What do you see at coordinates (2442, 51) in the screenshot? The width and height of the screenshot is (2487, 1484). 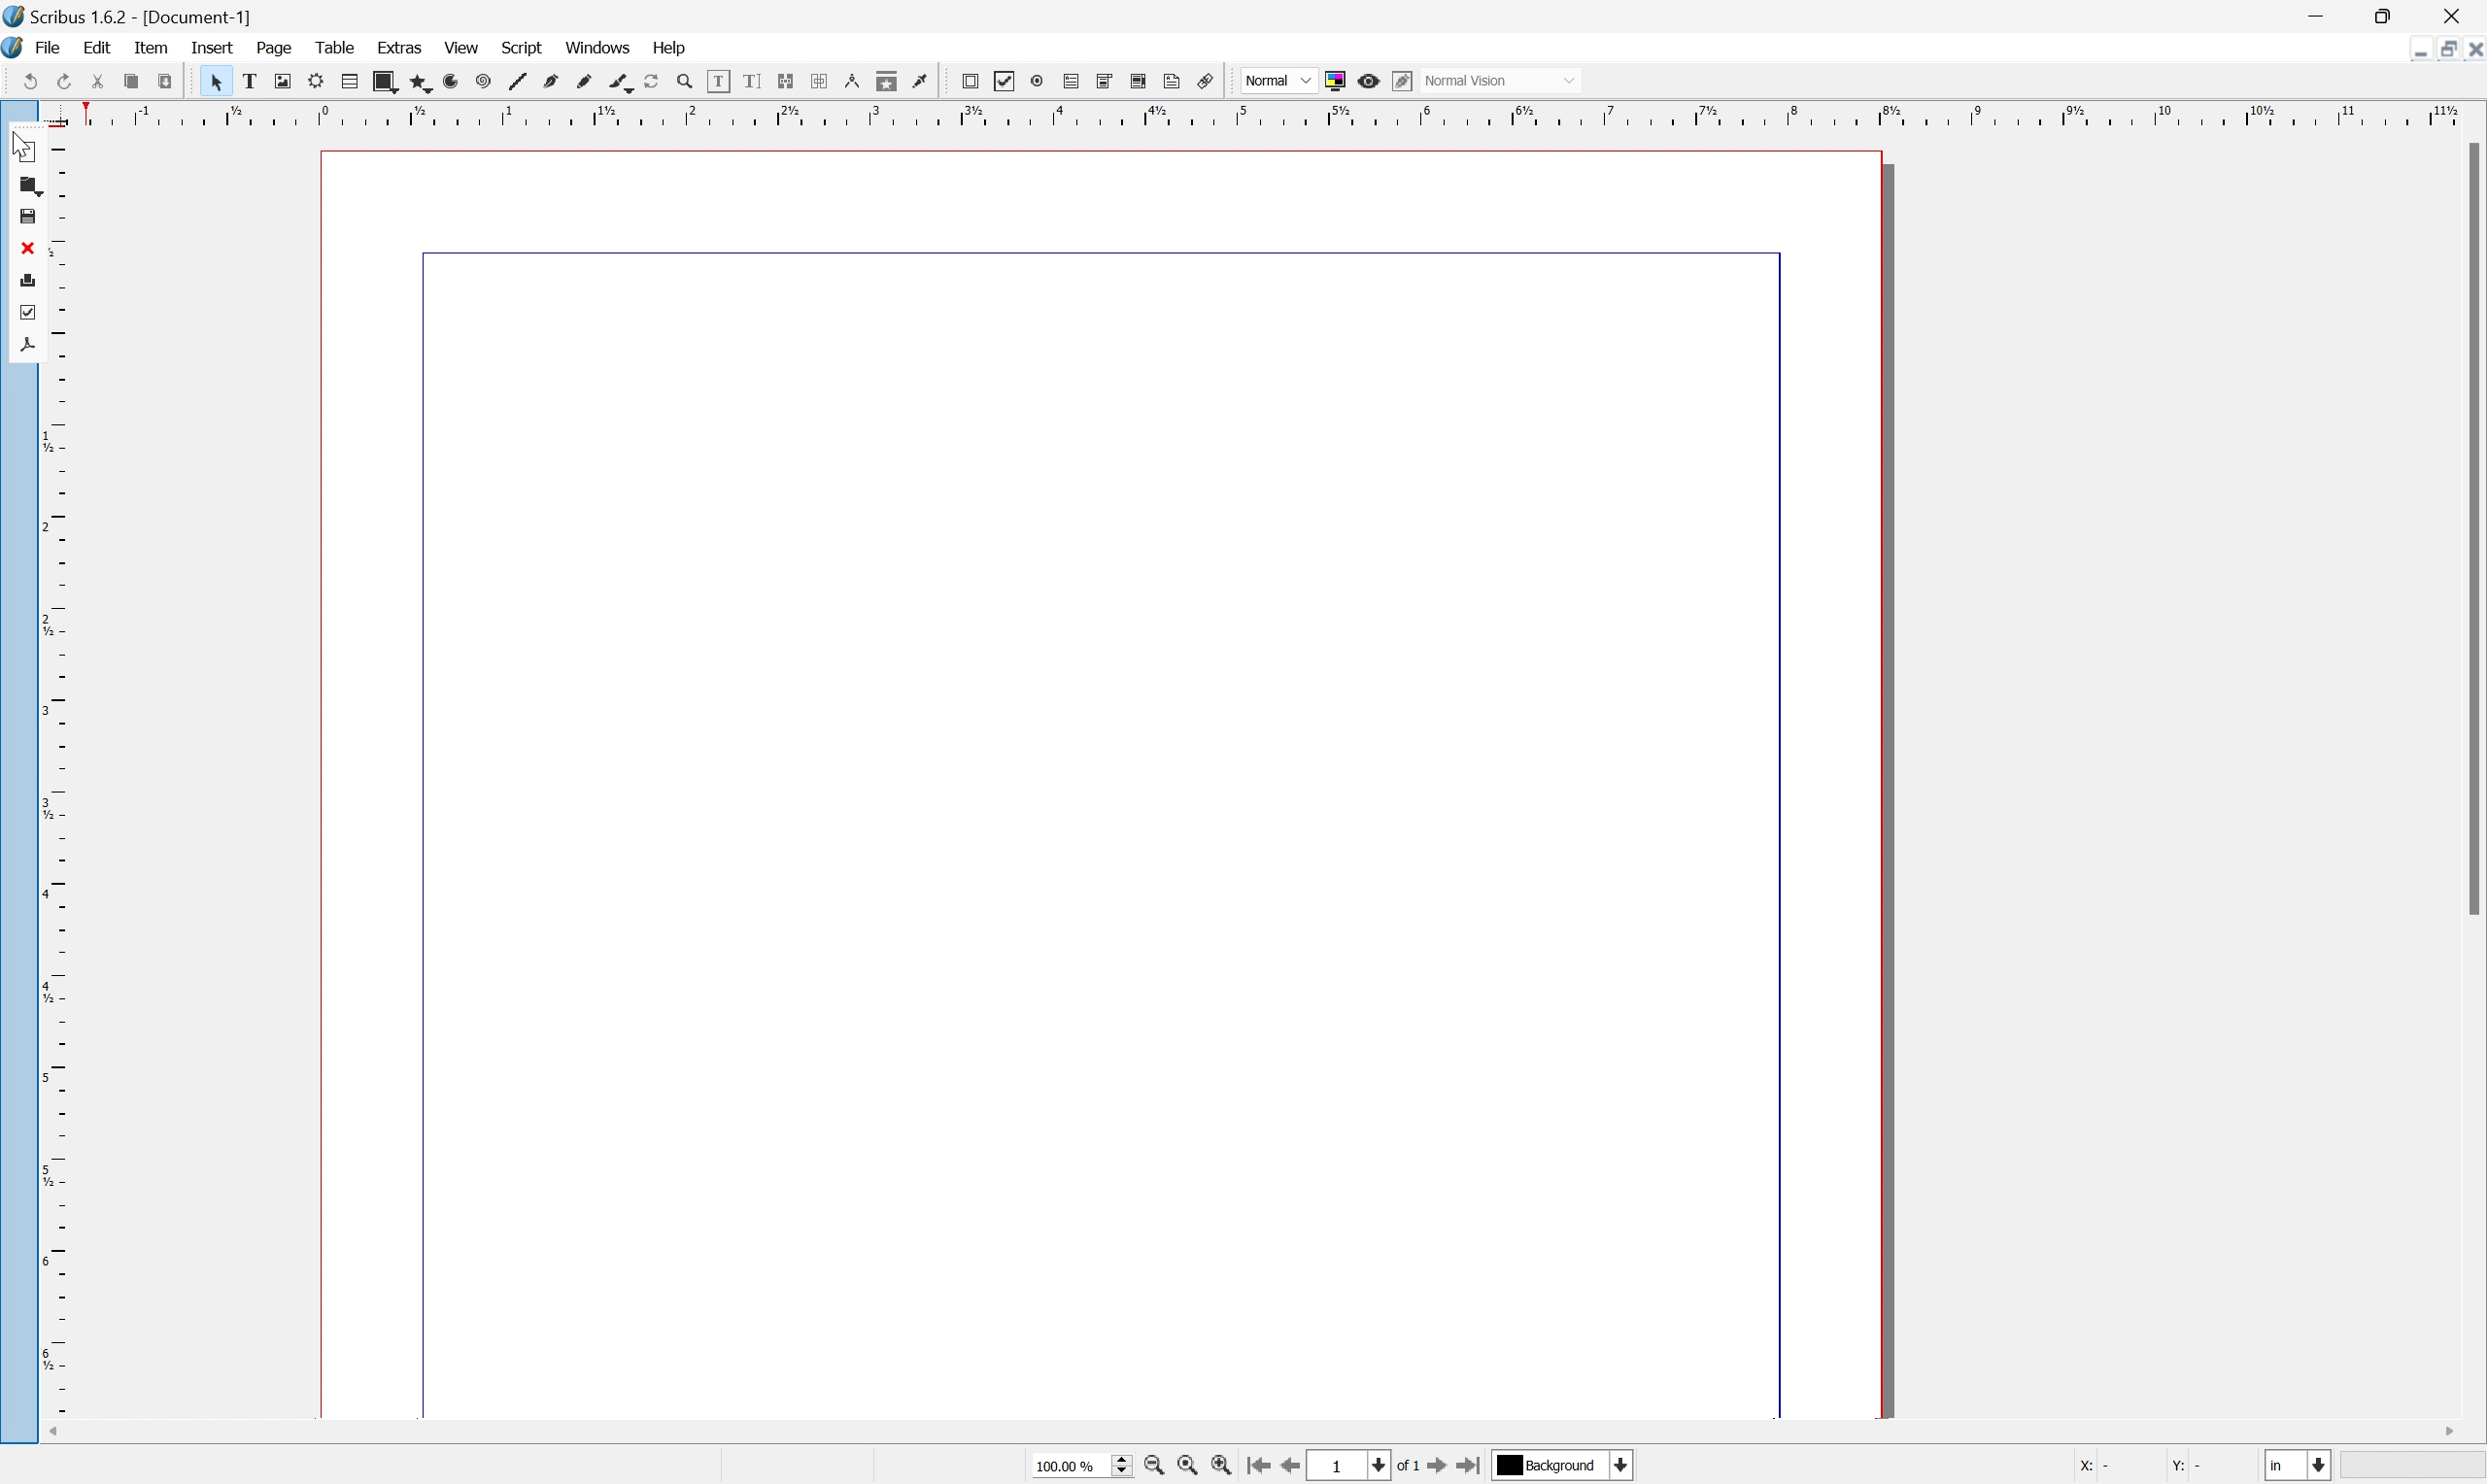 I see `restore down` at bounding box center [2442, 51].